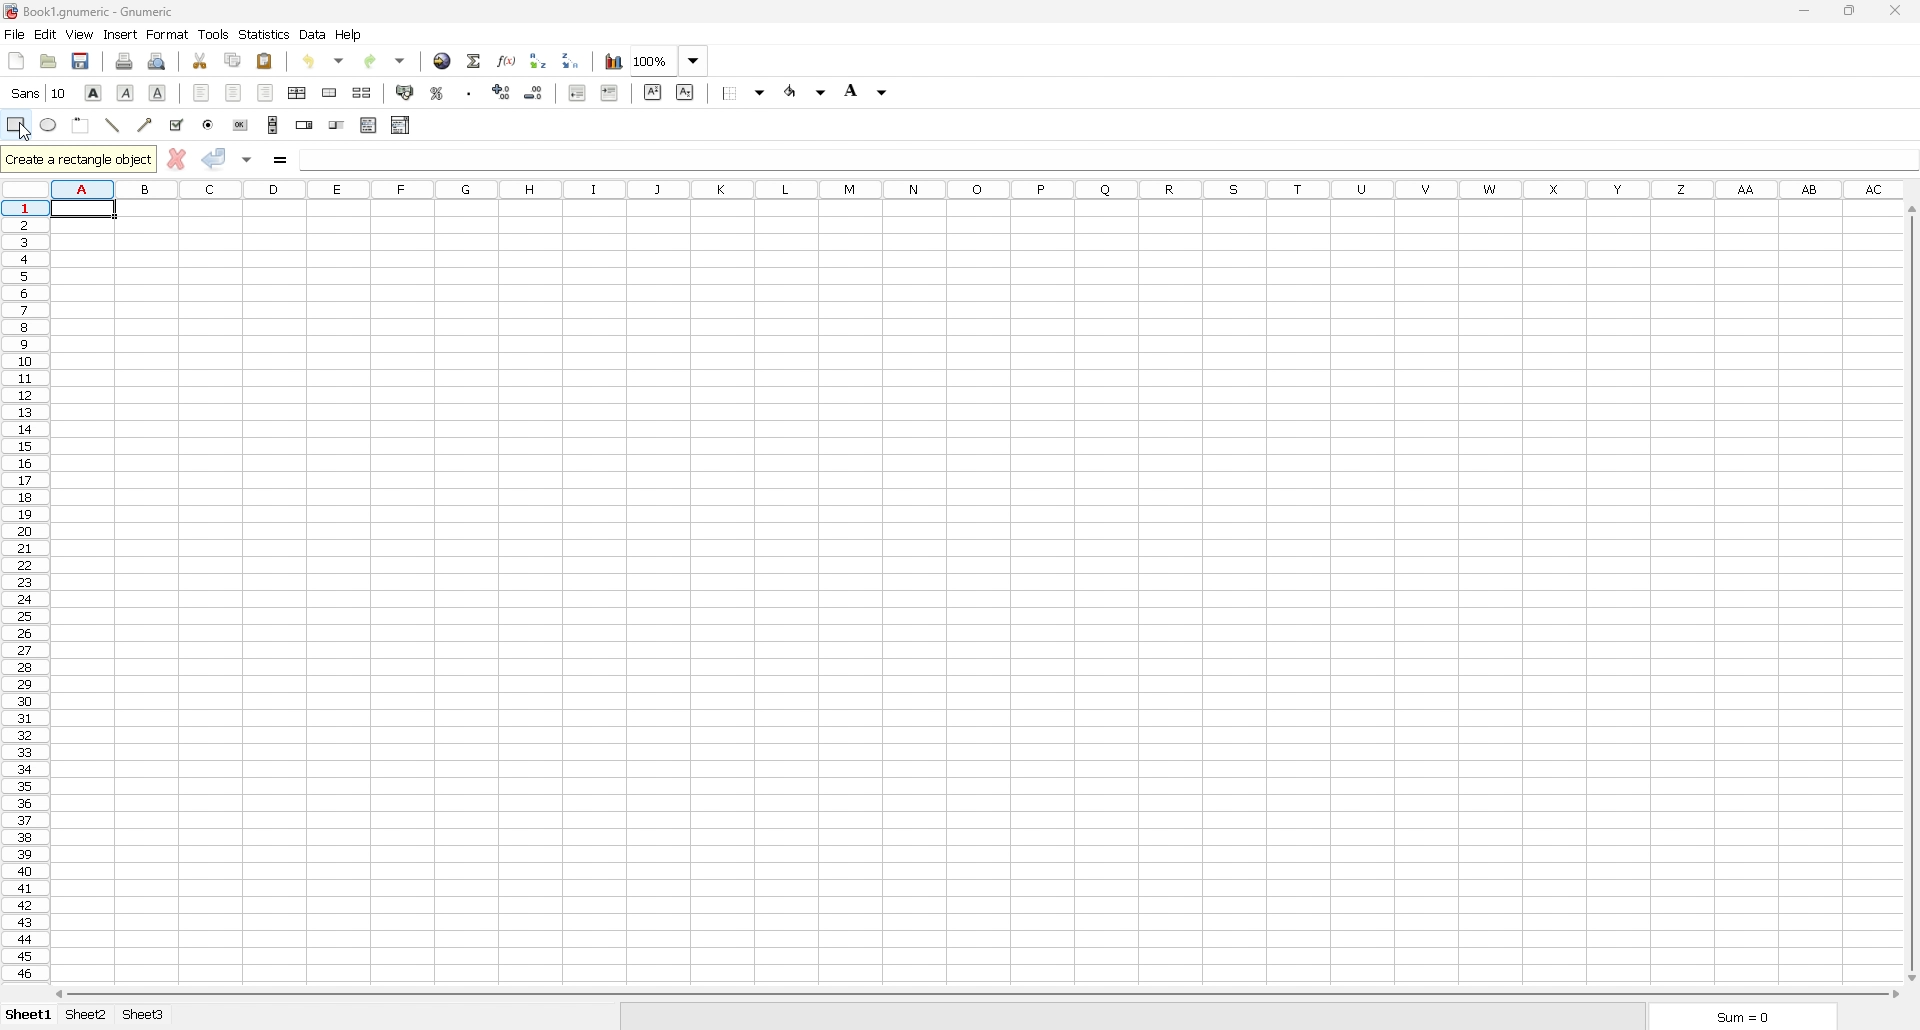 The height and width of the screenshot is (1030, 1920). I want to click on print, so click(125, 59).